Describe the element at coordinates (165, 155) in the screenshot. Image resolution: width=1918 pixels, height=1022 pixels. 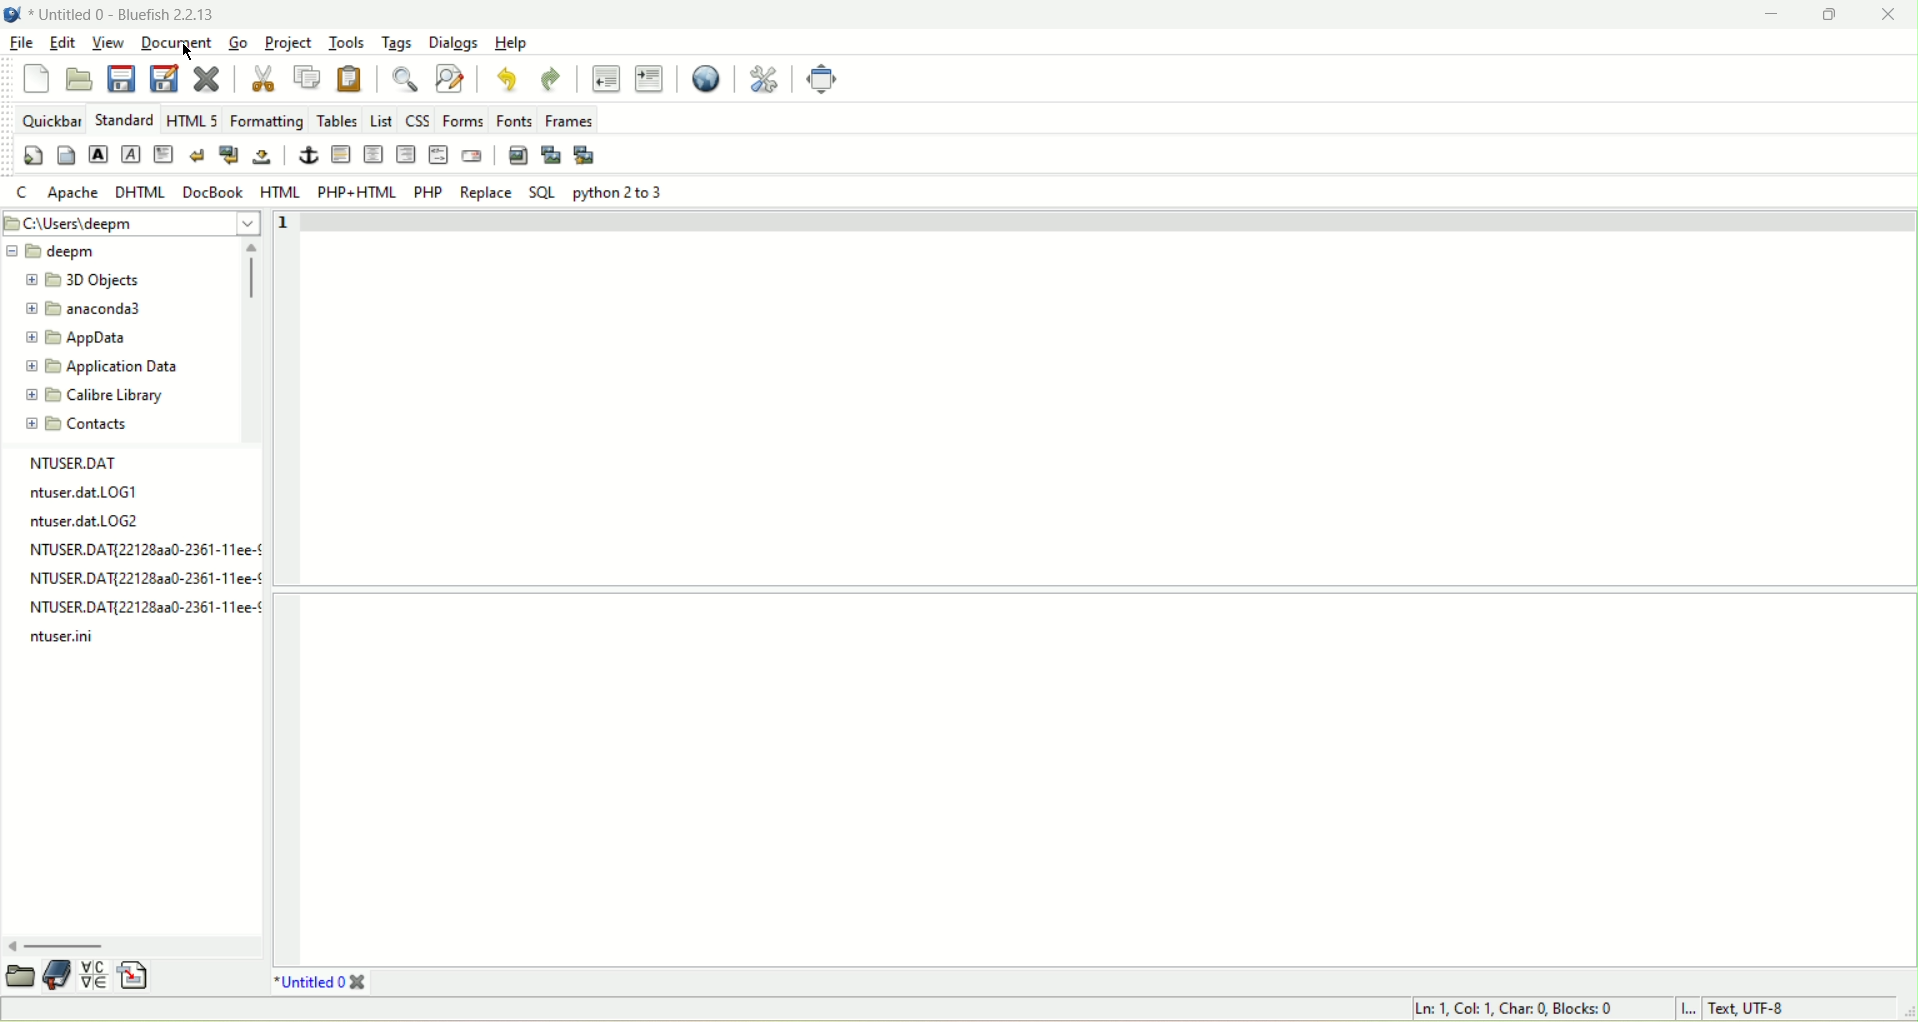
I see `paragraph` at that location.